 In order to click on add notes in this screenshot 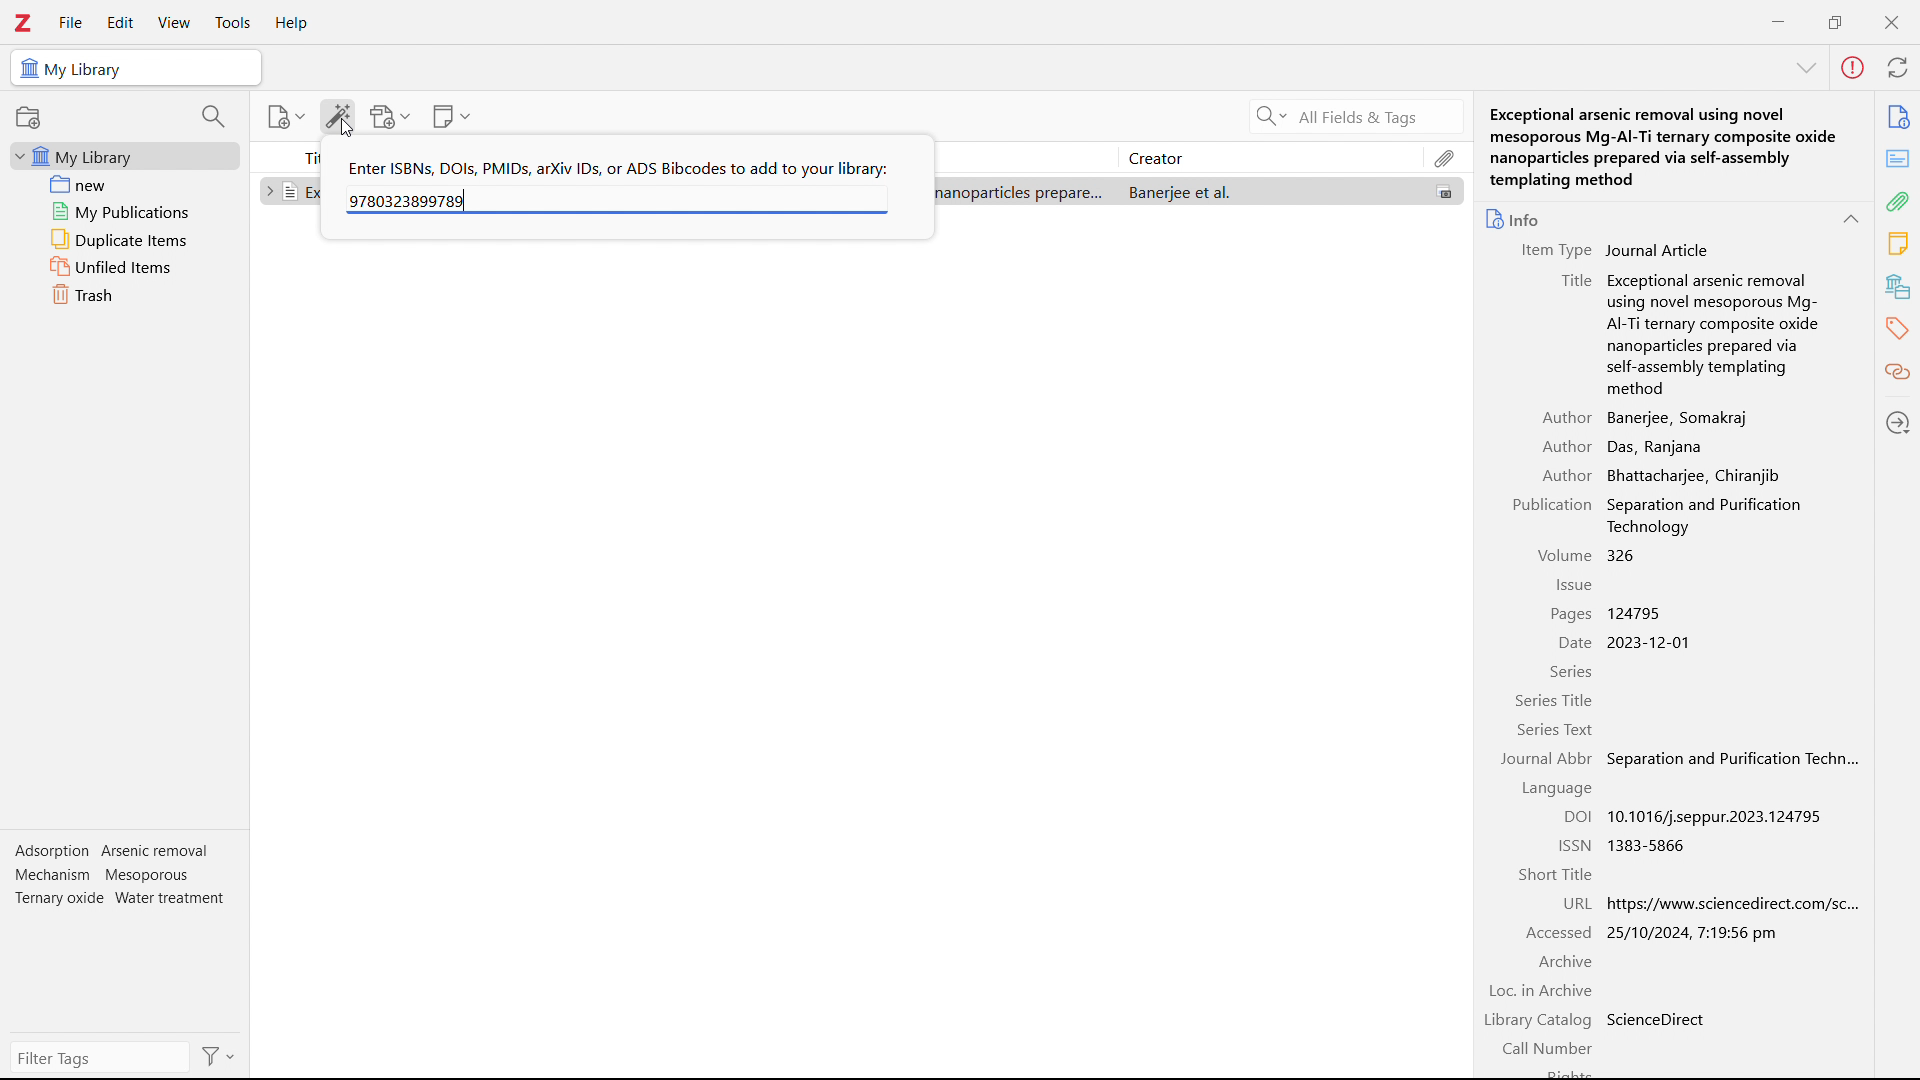, I will do `click(452, 117)`.